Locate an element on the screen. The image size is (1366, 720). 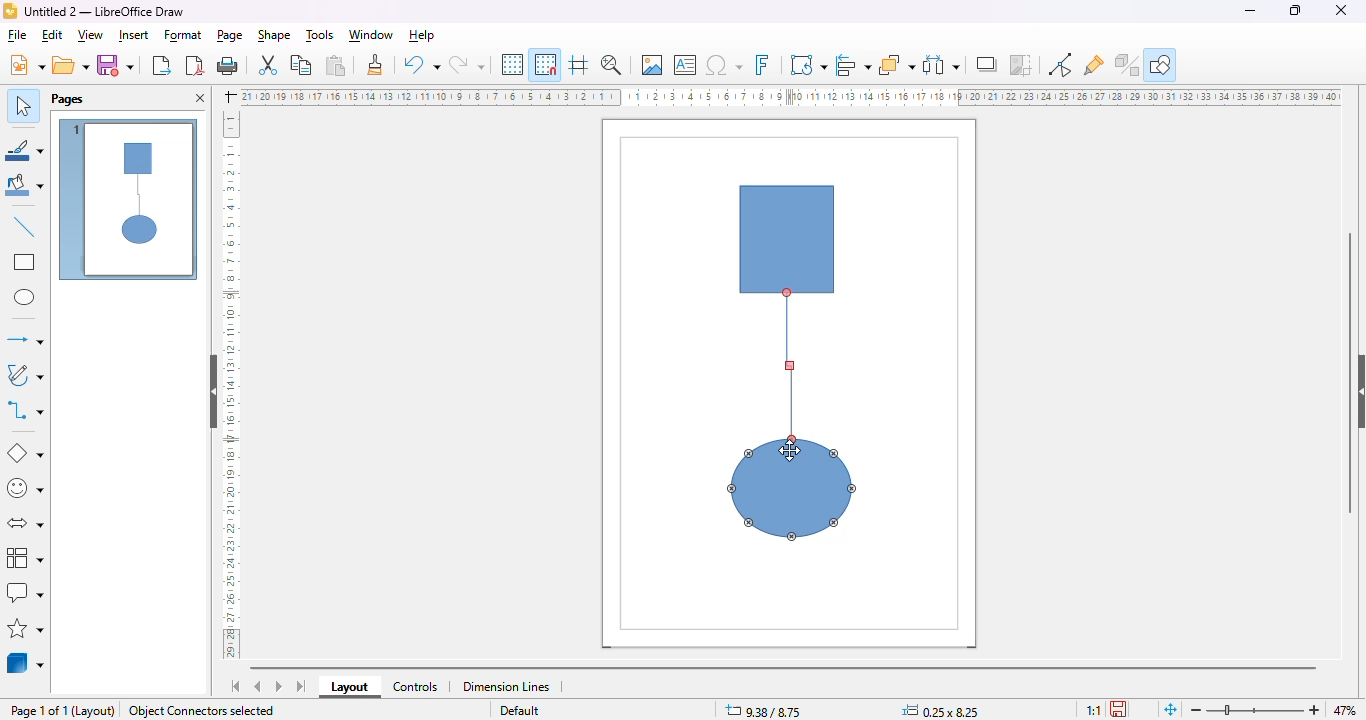
pages is located at coordinates (67, 98).